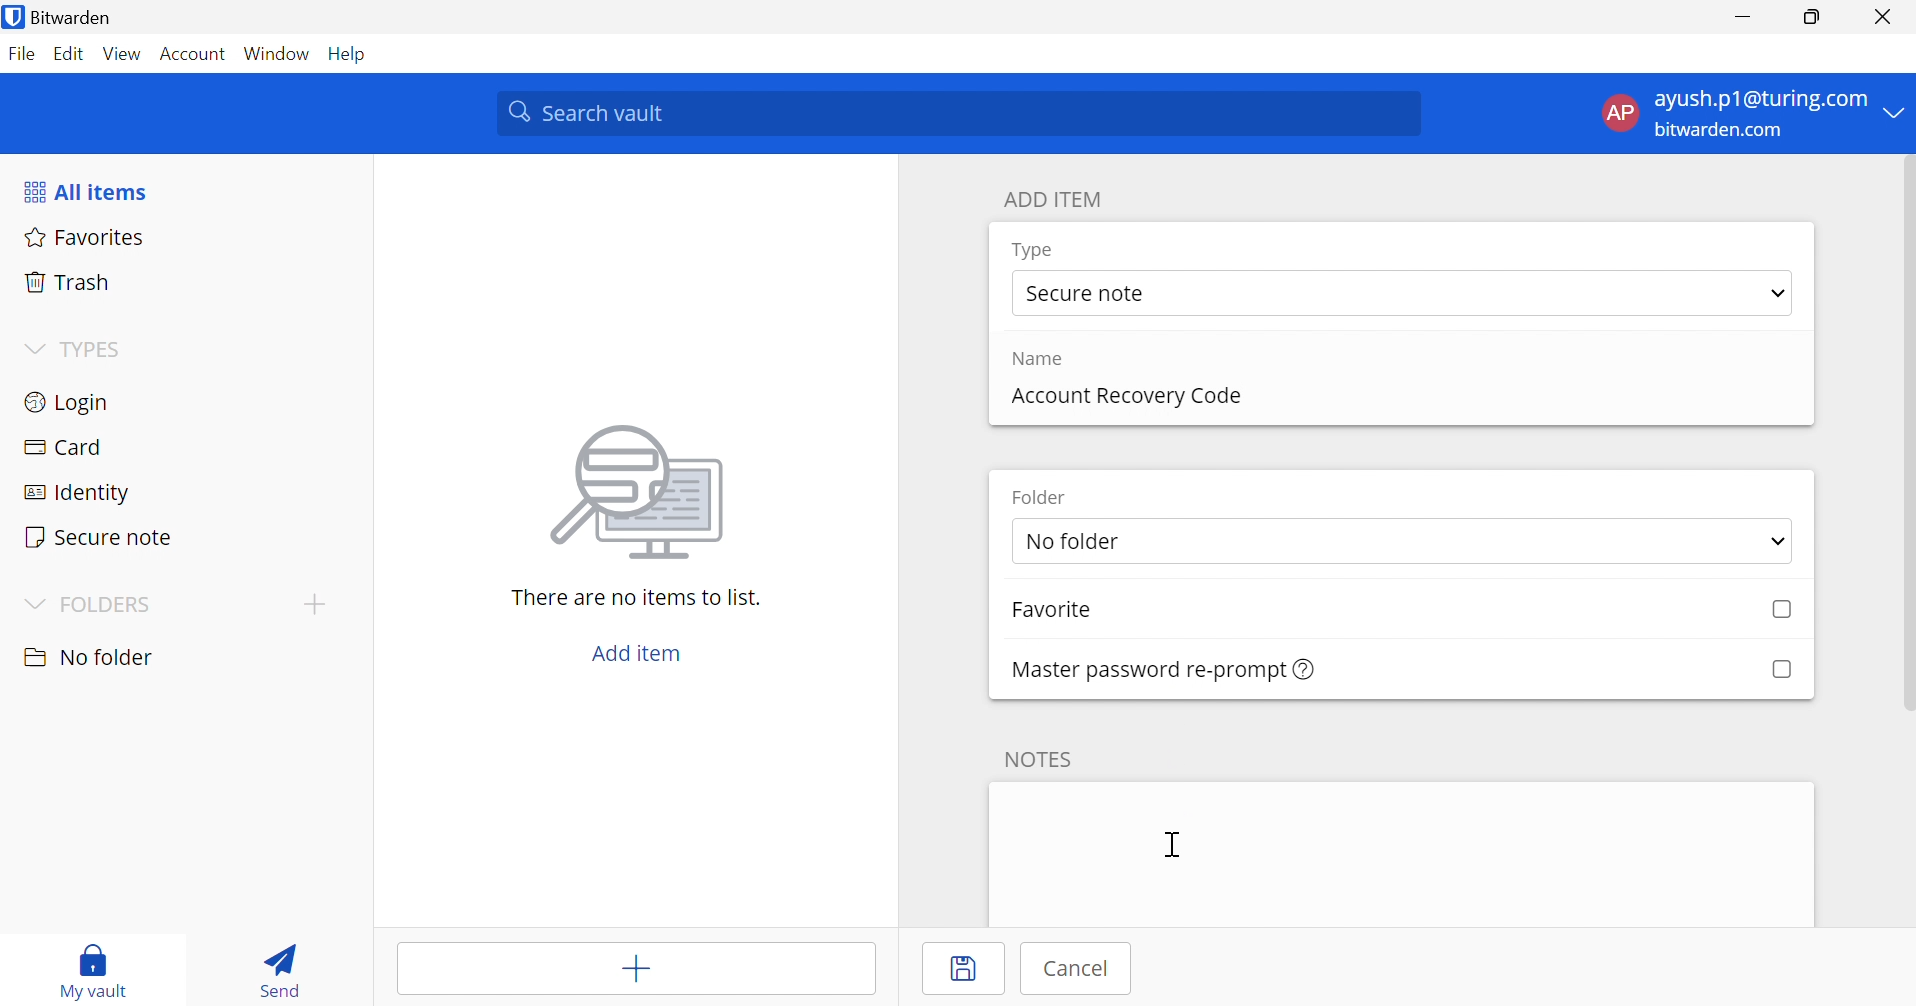 The width and height of the screenshot is (1916, 1006). I want to click on Send, so click(278, 974).